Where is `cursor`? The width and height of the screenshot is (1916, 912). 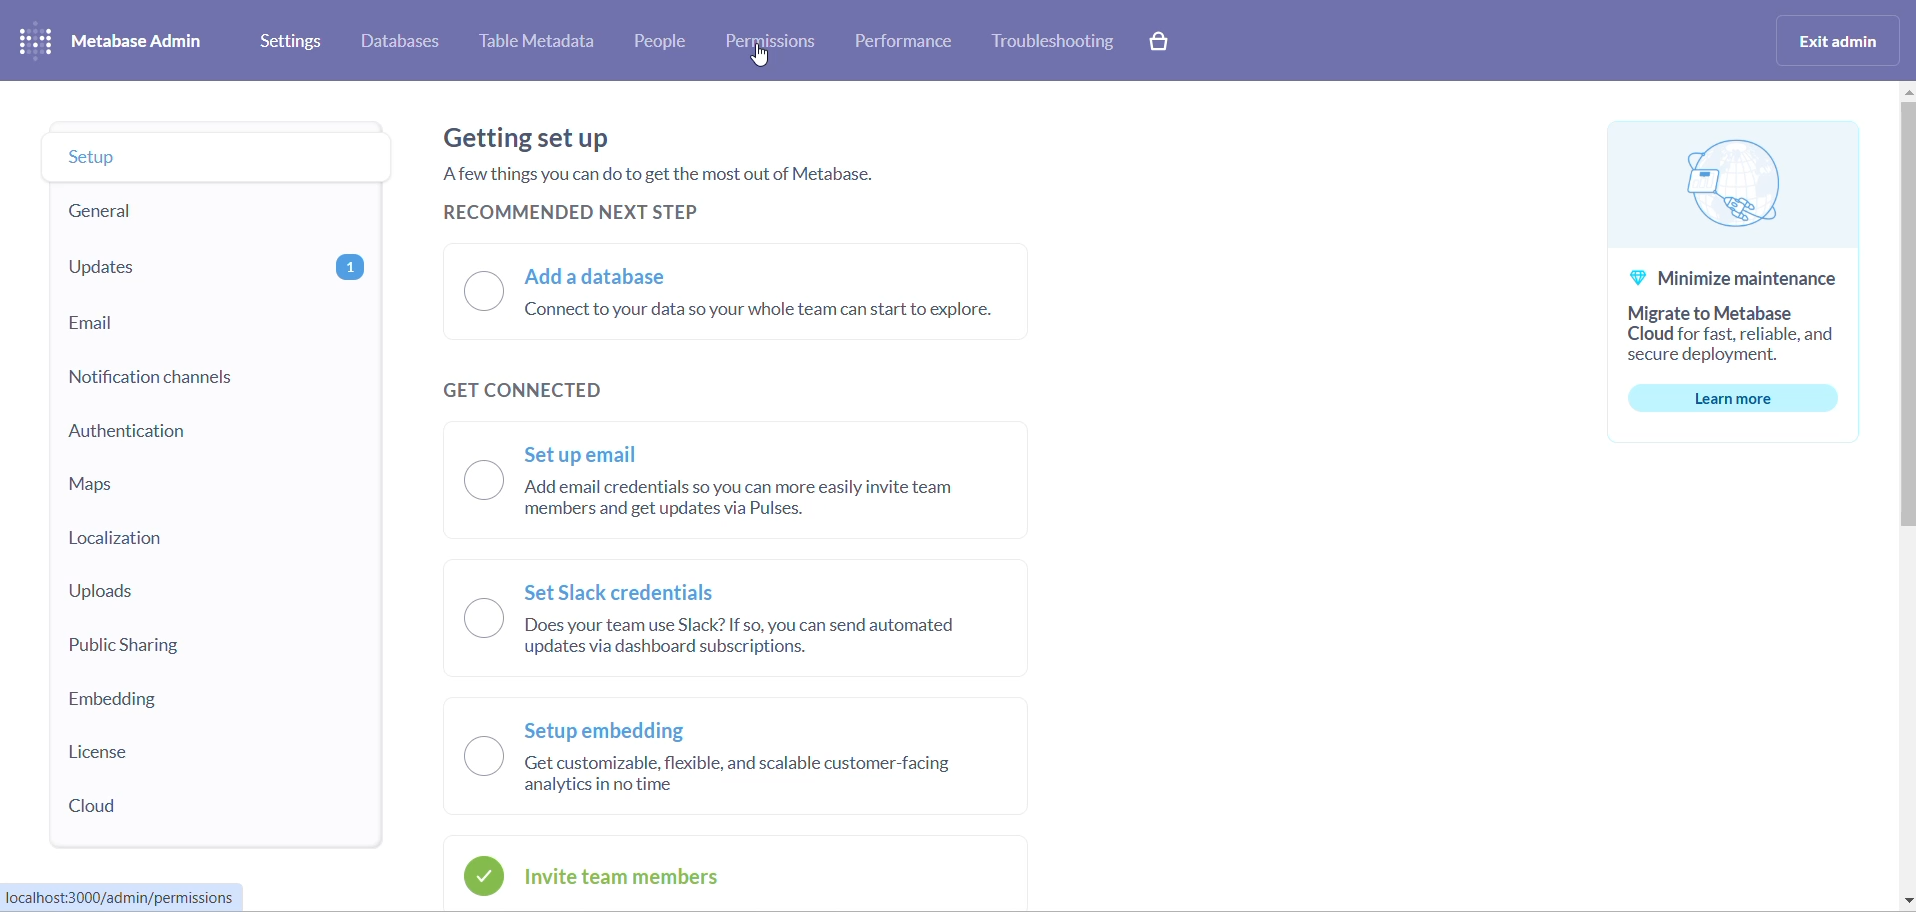
cursor is located at coordinates (768, 59).